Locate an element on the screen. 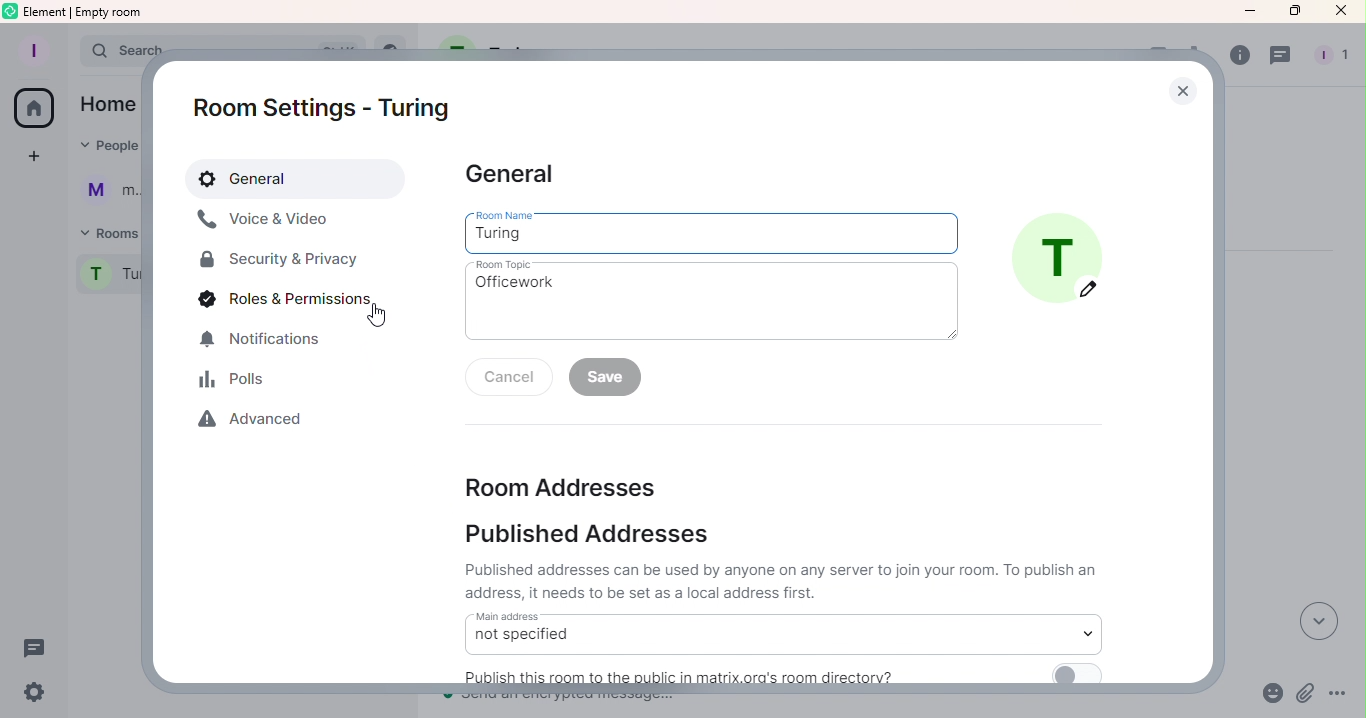  General is located at coordinates (514, 171).